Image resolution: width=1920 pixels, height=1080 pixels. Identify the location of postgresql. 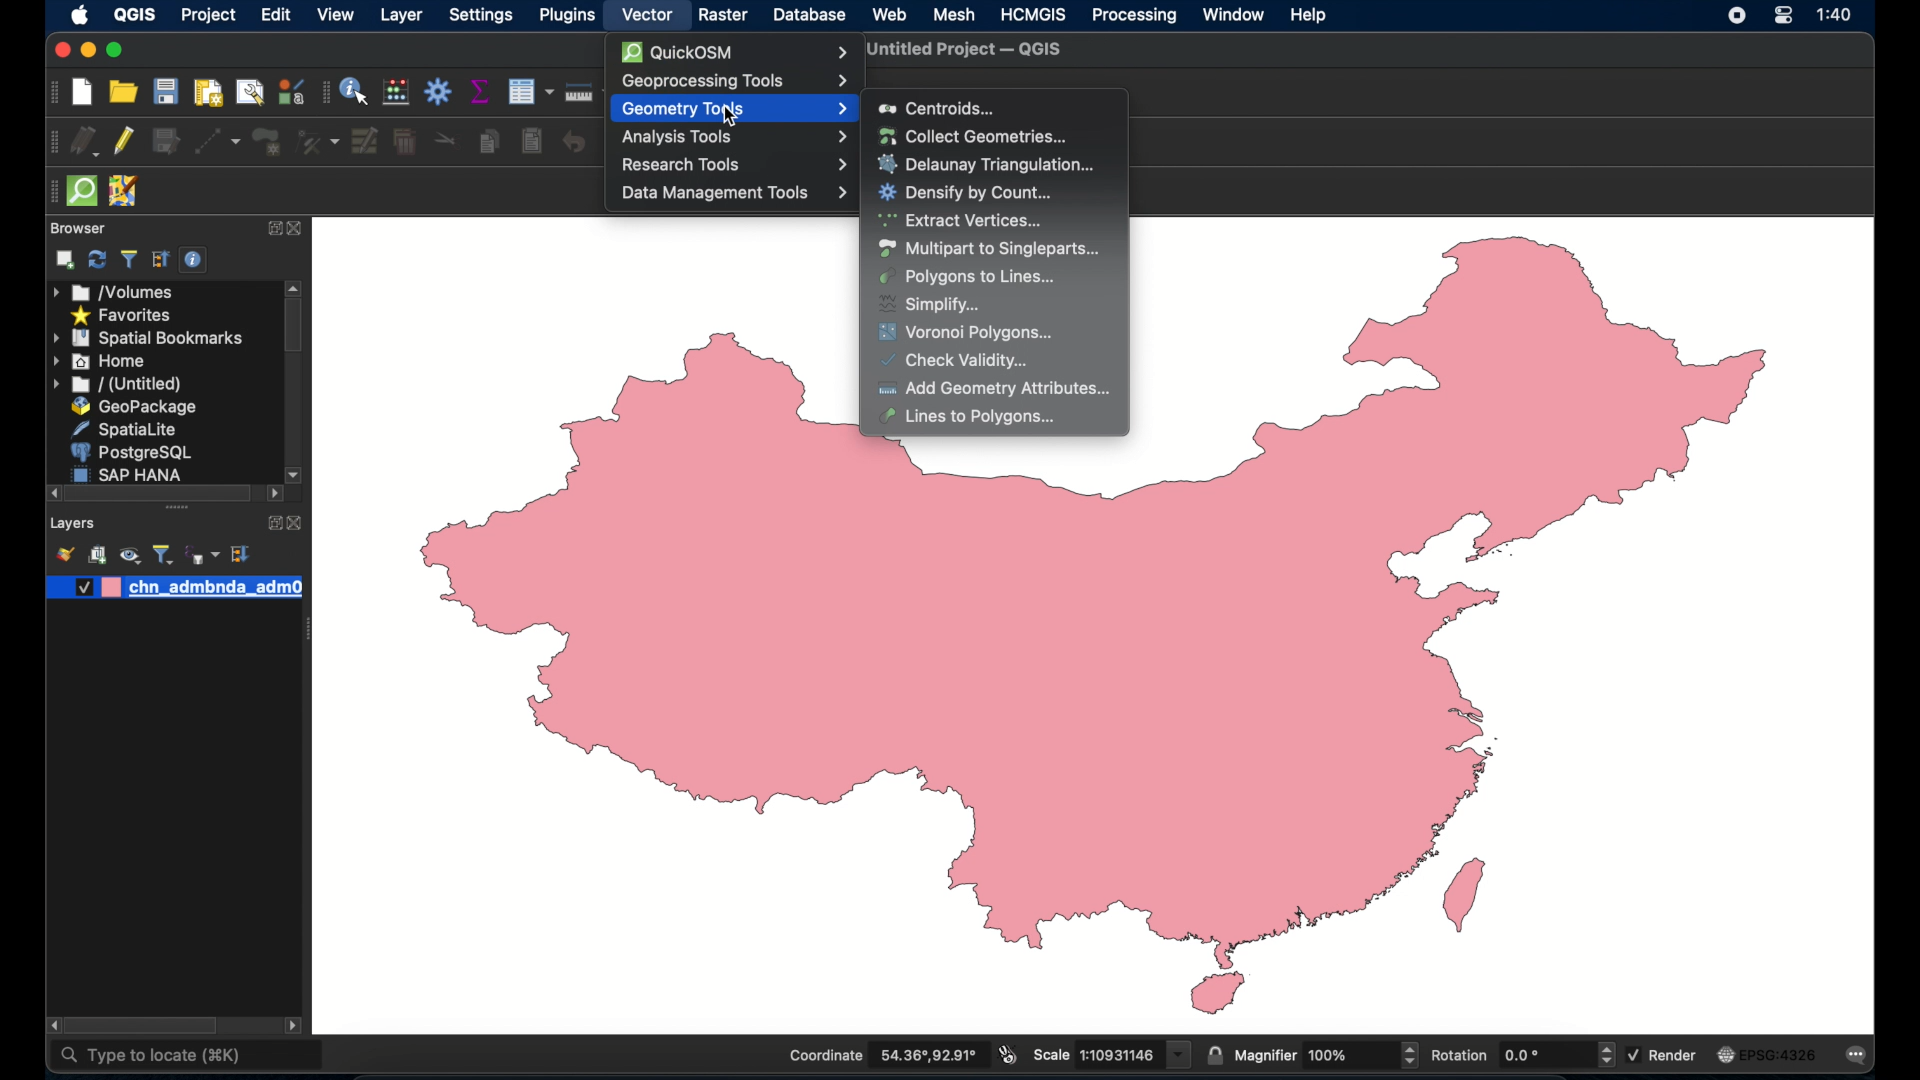
(129, 452).